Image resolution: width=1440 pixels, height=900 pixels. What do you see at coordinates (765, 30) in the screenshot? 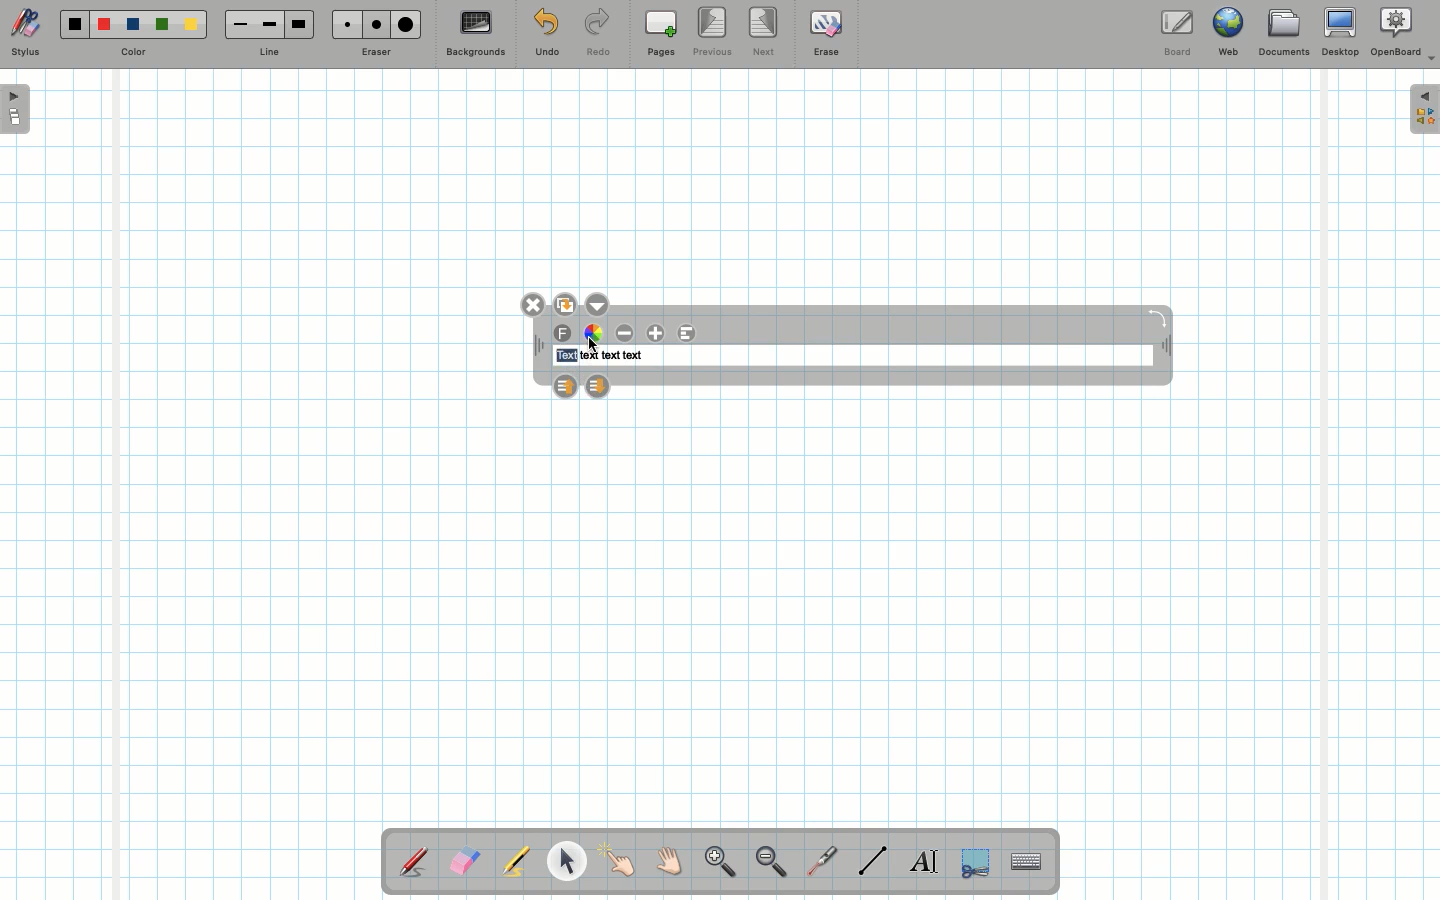
I see `Next` at bounding box center [765, 30].